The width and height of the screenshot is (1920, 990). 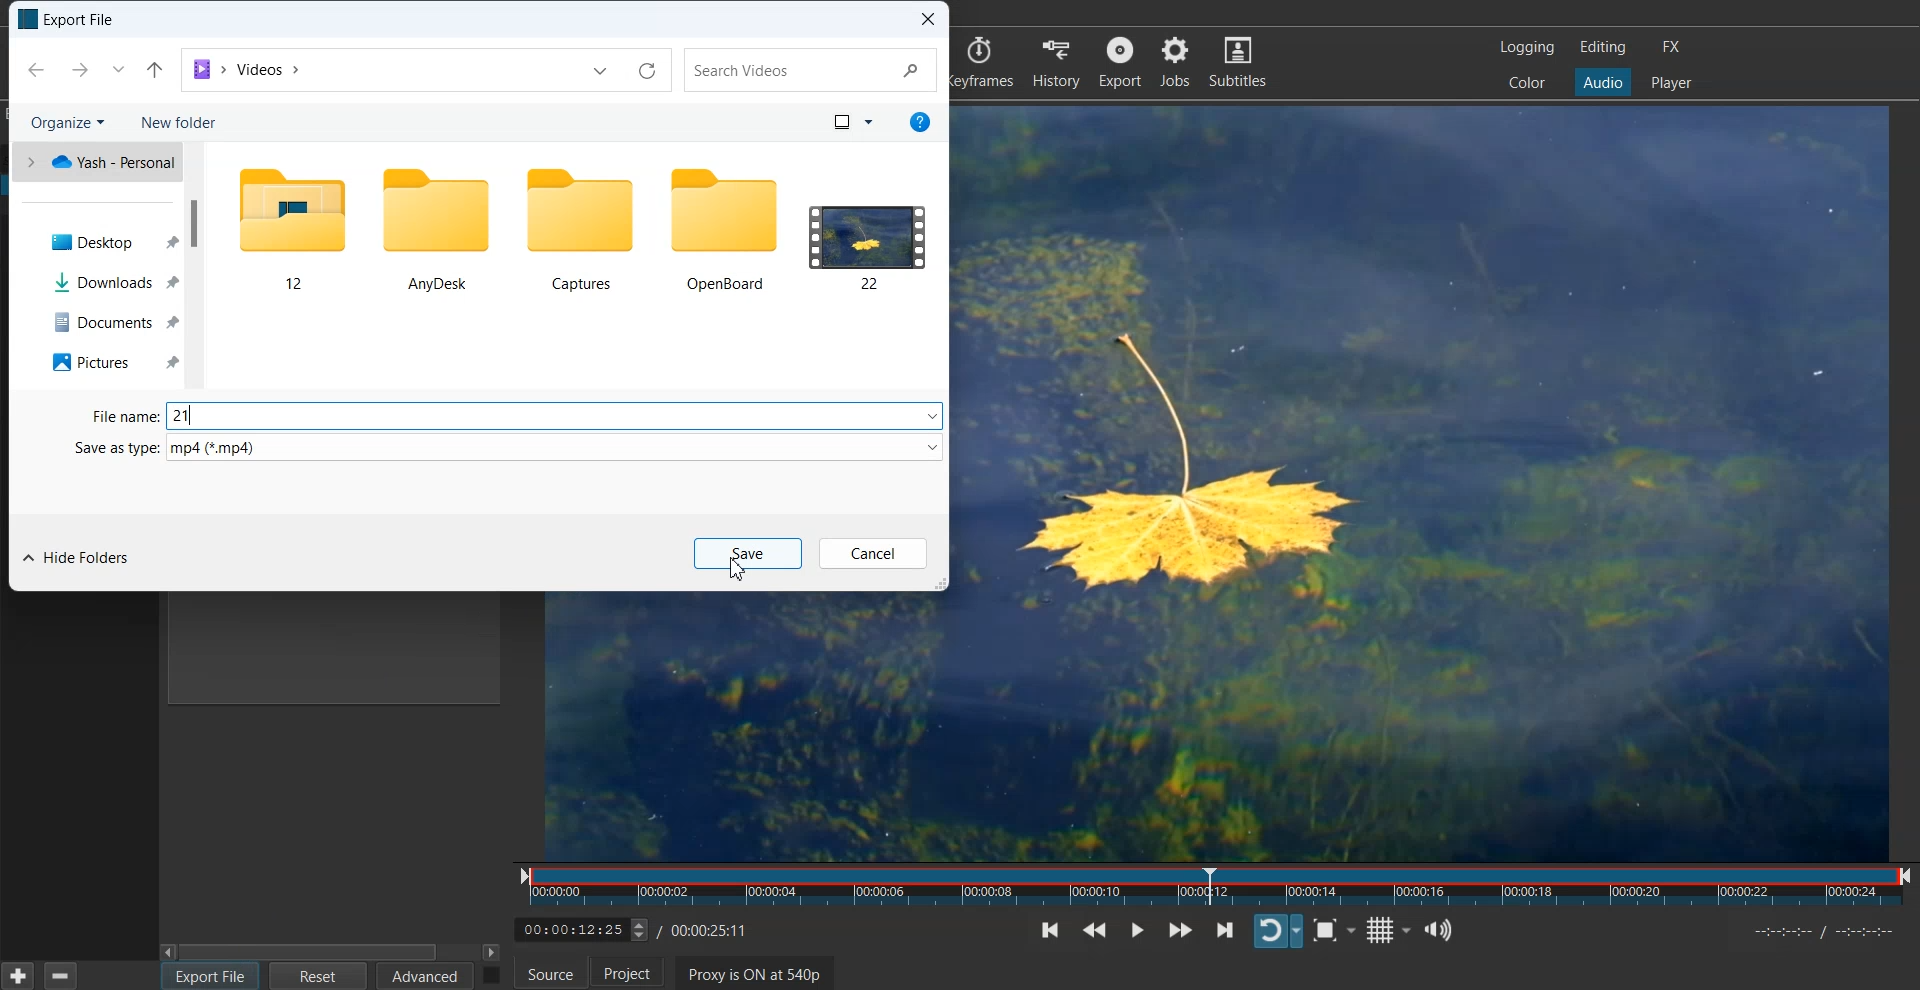 I want to click on keyframes, so click(x=986, y=60).